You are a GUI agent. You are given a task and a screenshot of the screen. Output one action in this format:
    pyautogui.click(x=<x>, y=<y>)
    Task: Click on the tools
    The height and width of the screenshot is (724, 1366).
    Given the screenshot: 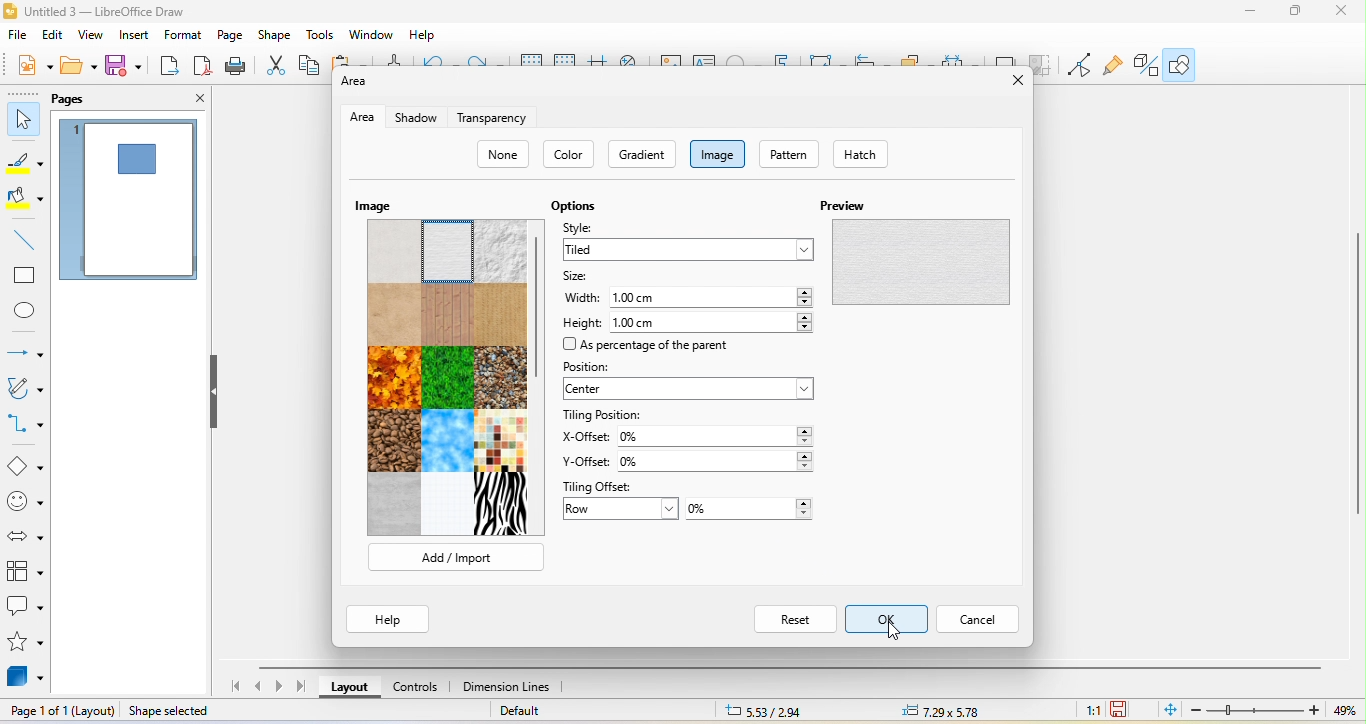 What is the action you would take?
    pyautogui.click(x=323, y=36)
    